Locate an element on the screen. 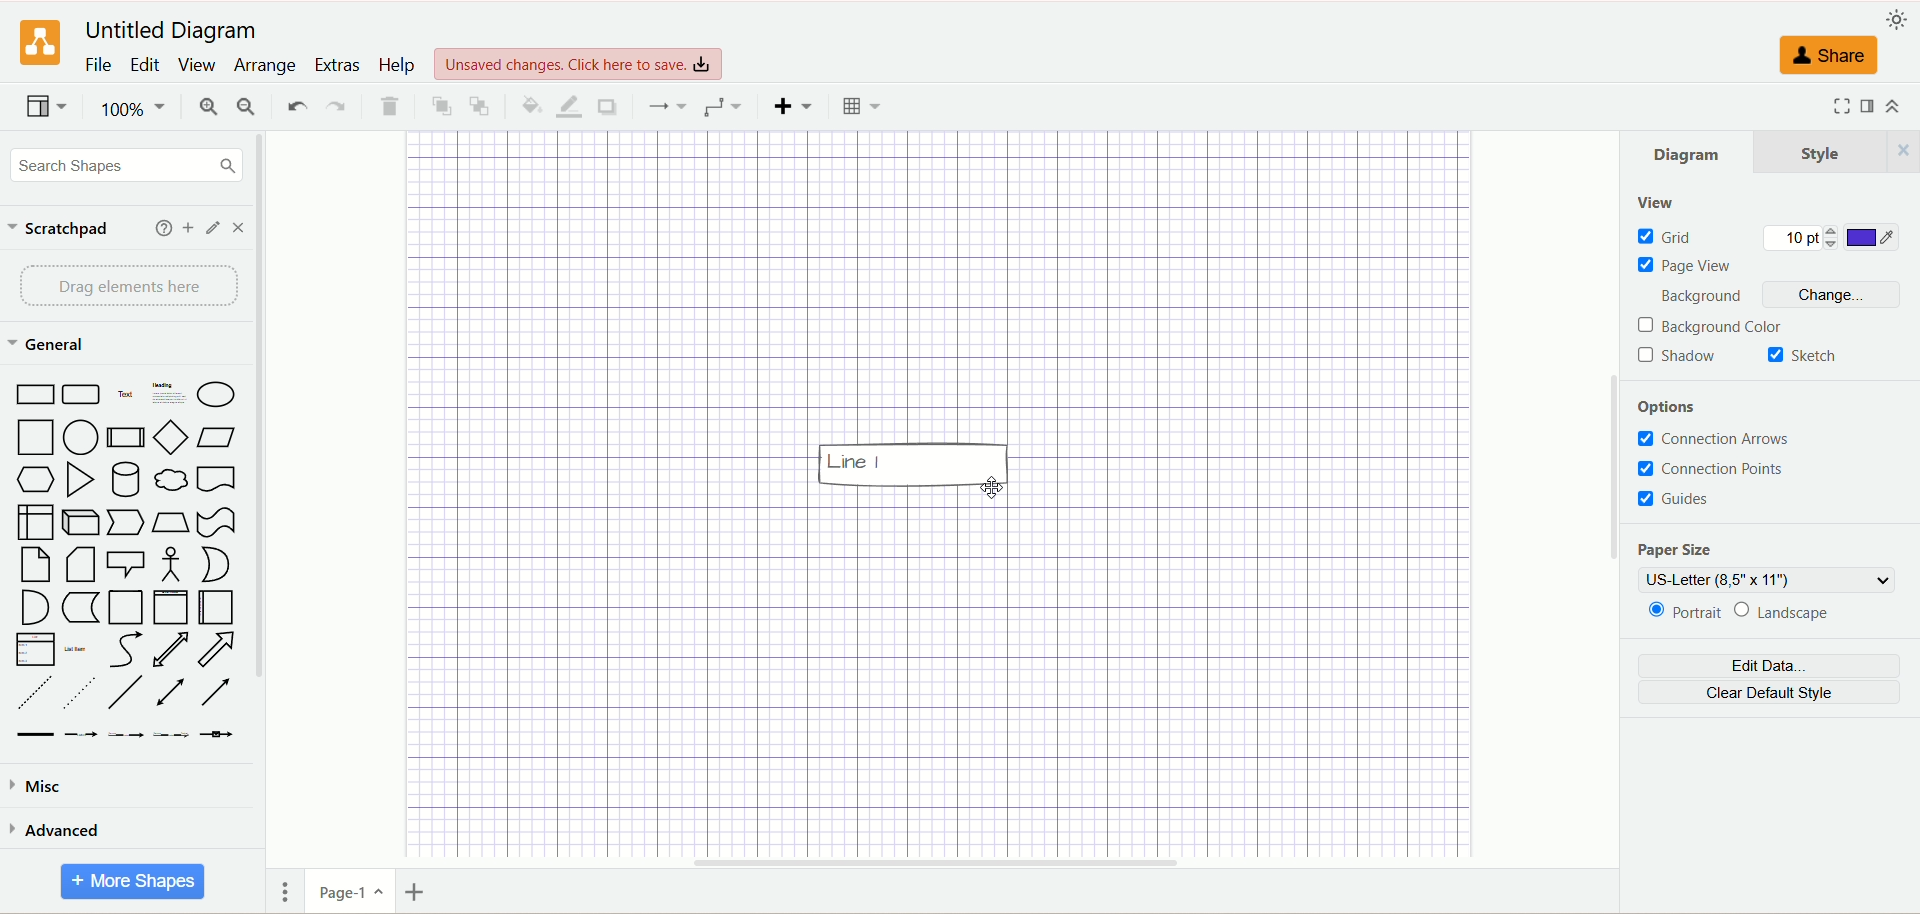 The image size is (1920, 914). Triangle is located at coordinates (79, 480).